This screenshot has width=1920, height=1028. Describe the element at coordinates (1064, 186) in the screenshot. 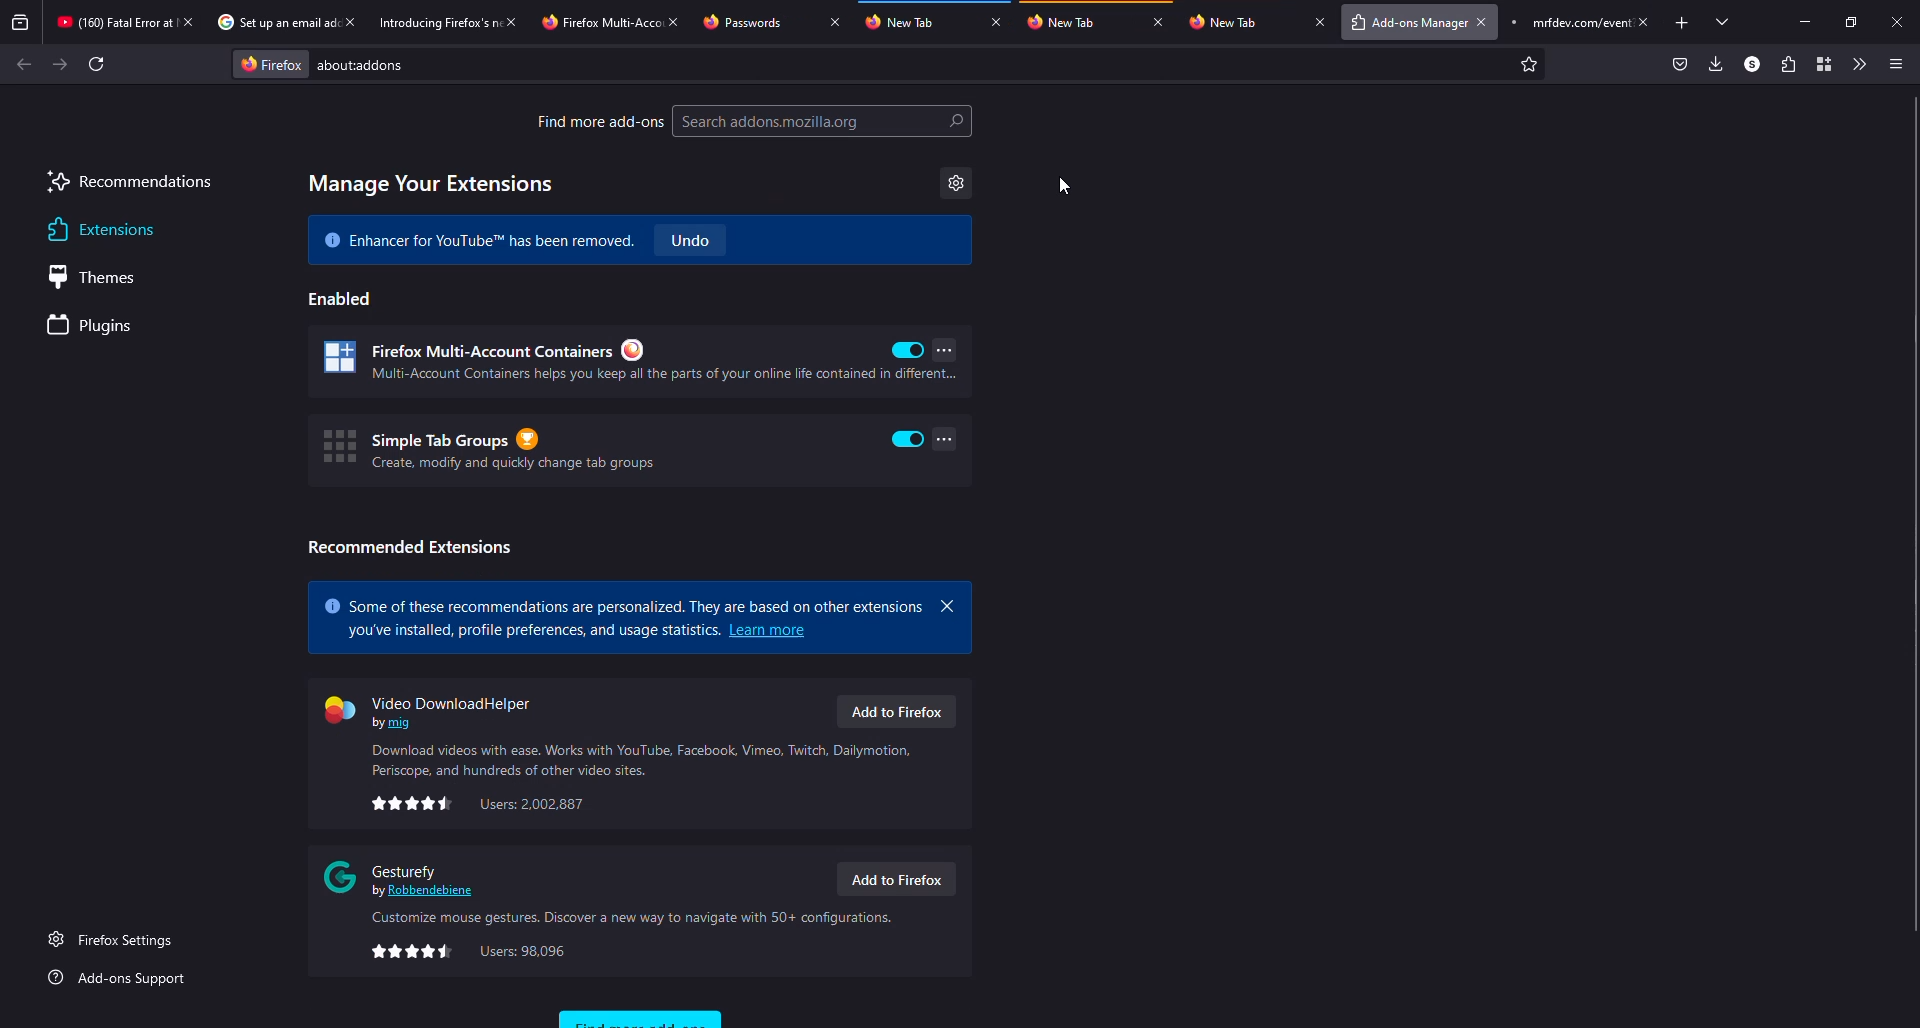

I see `Cursor` at that location.